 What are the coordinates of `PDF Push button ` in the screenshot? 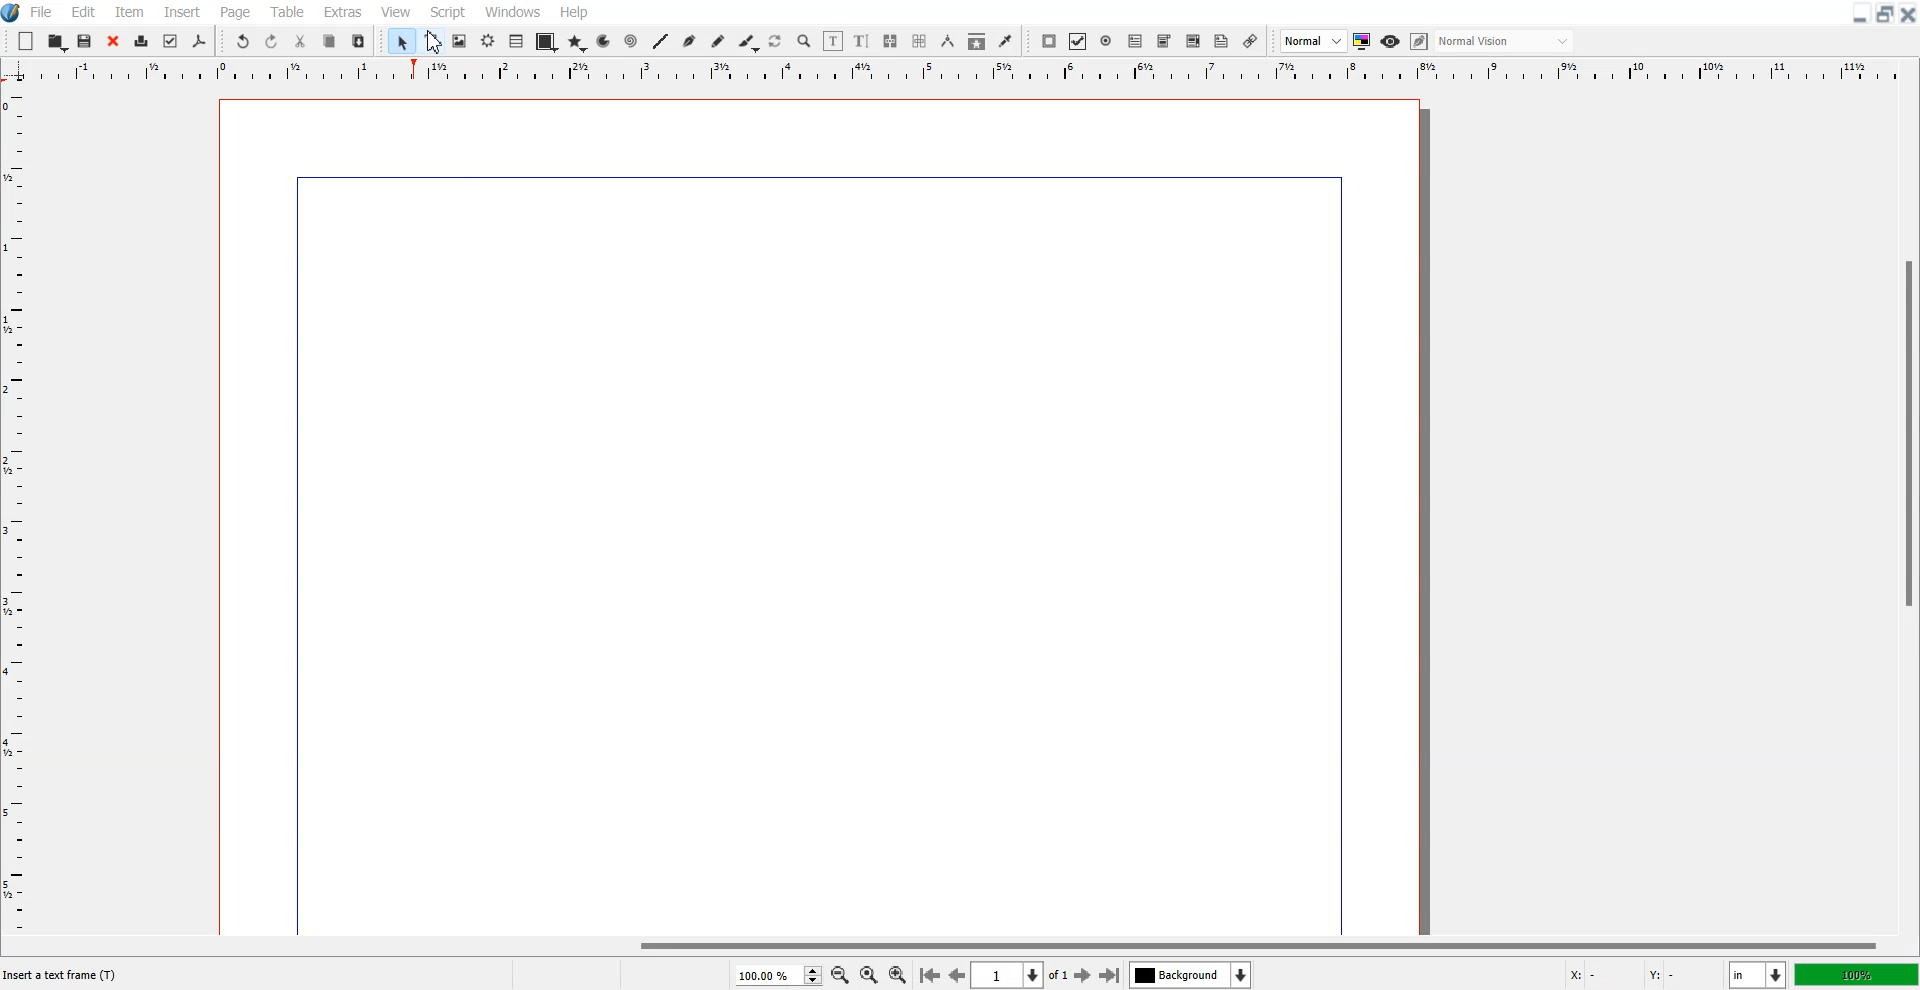 It's located at (1048, 41).